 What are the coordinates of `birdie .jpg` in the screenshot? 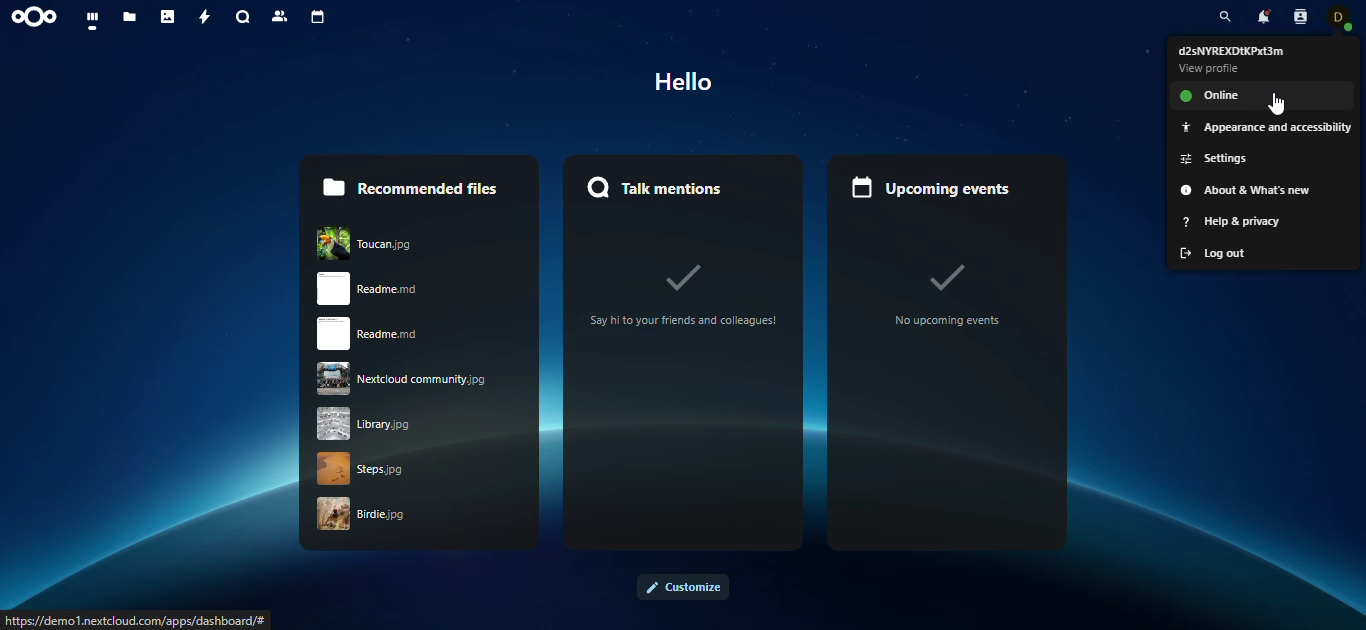 It's located at (404, 514).